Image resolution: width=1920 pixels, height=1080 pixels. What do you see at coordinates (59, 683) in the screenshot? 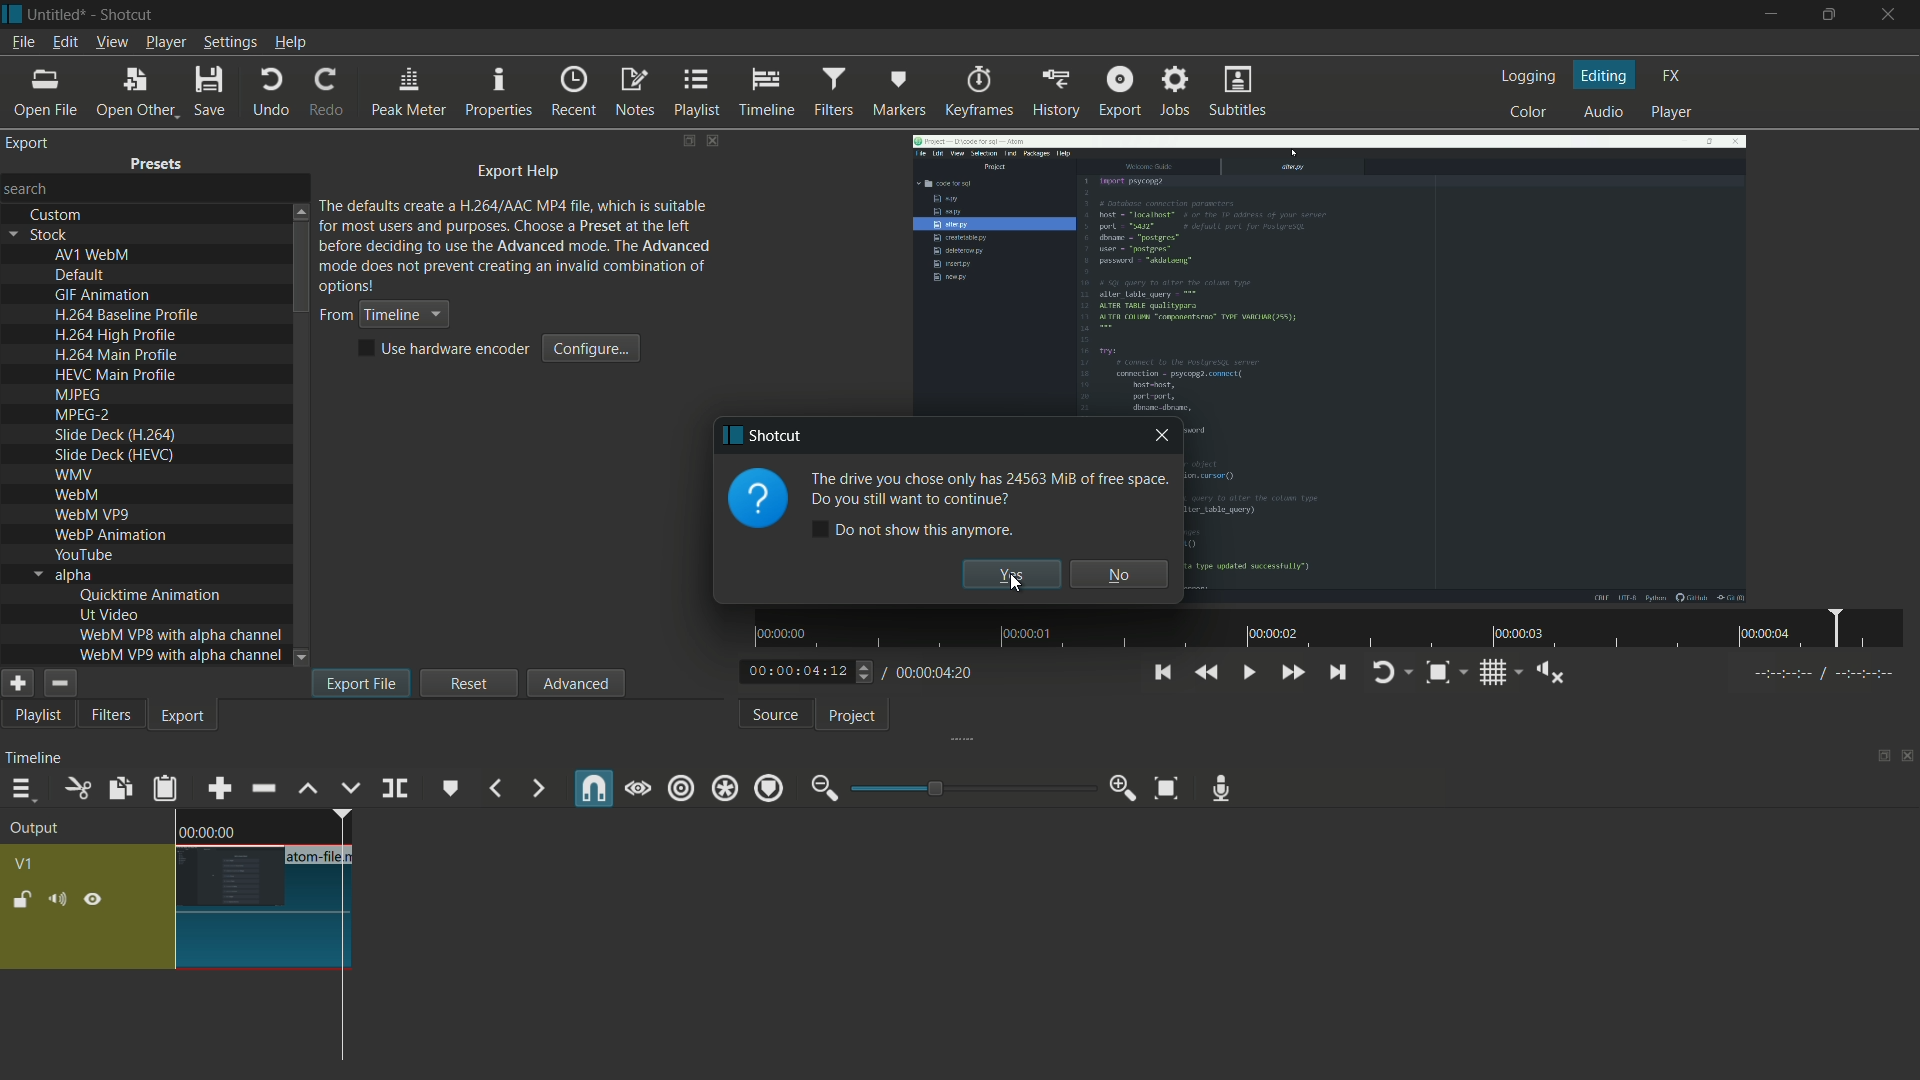
I see `remove selected preset` at bounding box center [59, 683].